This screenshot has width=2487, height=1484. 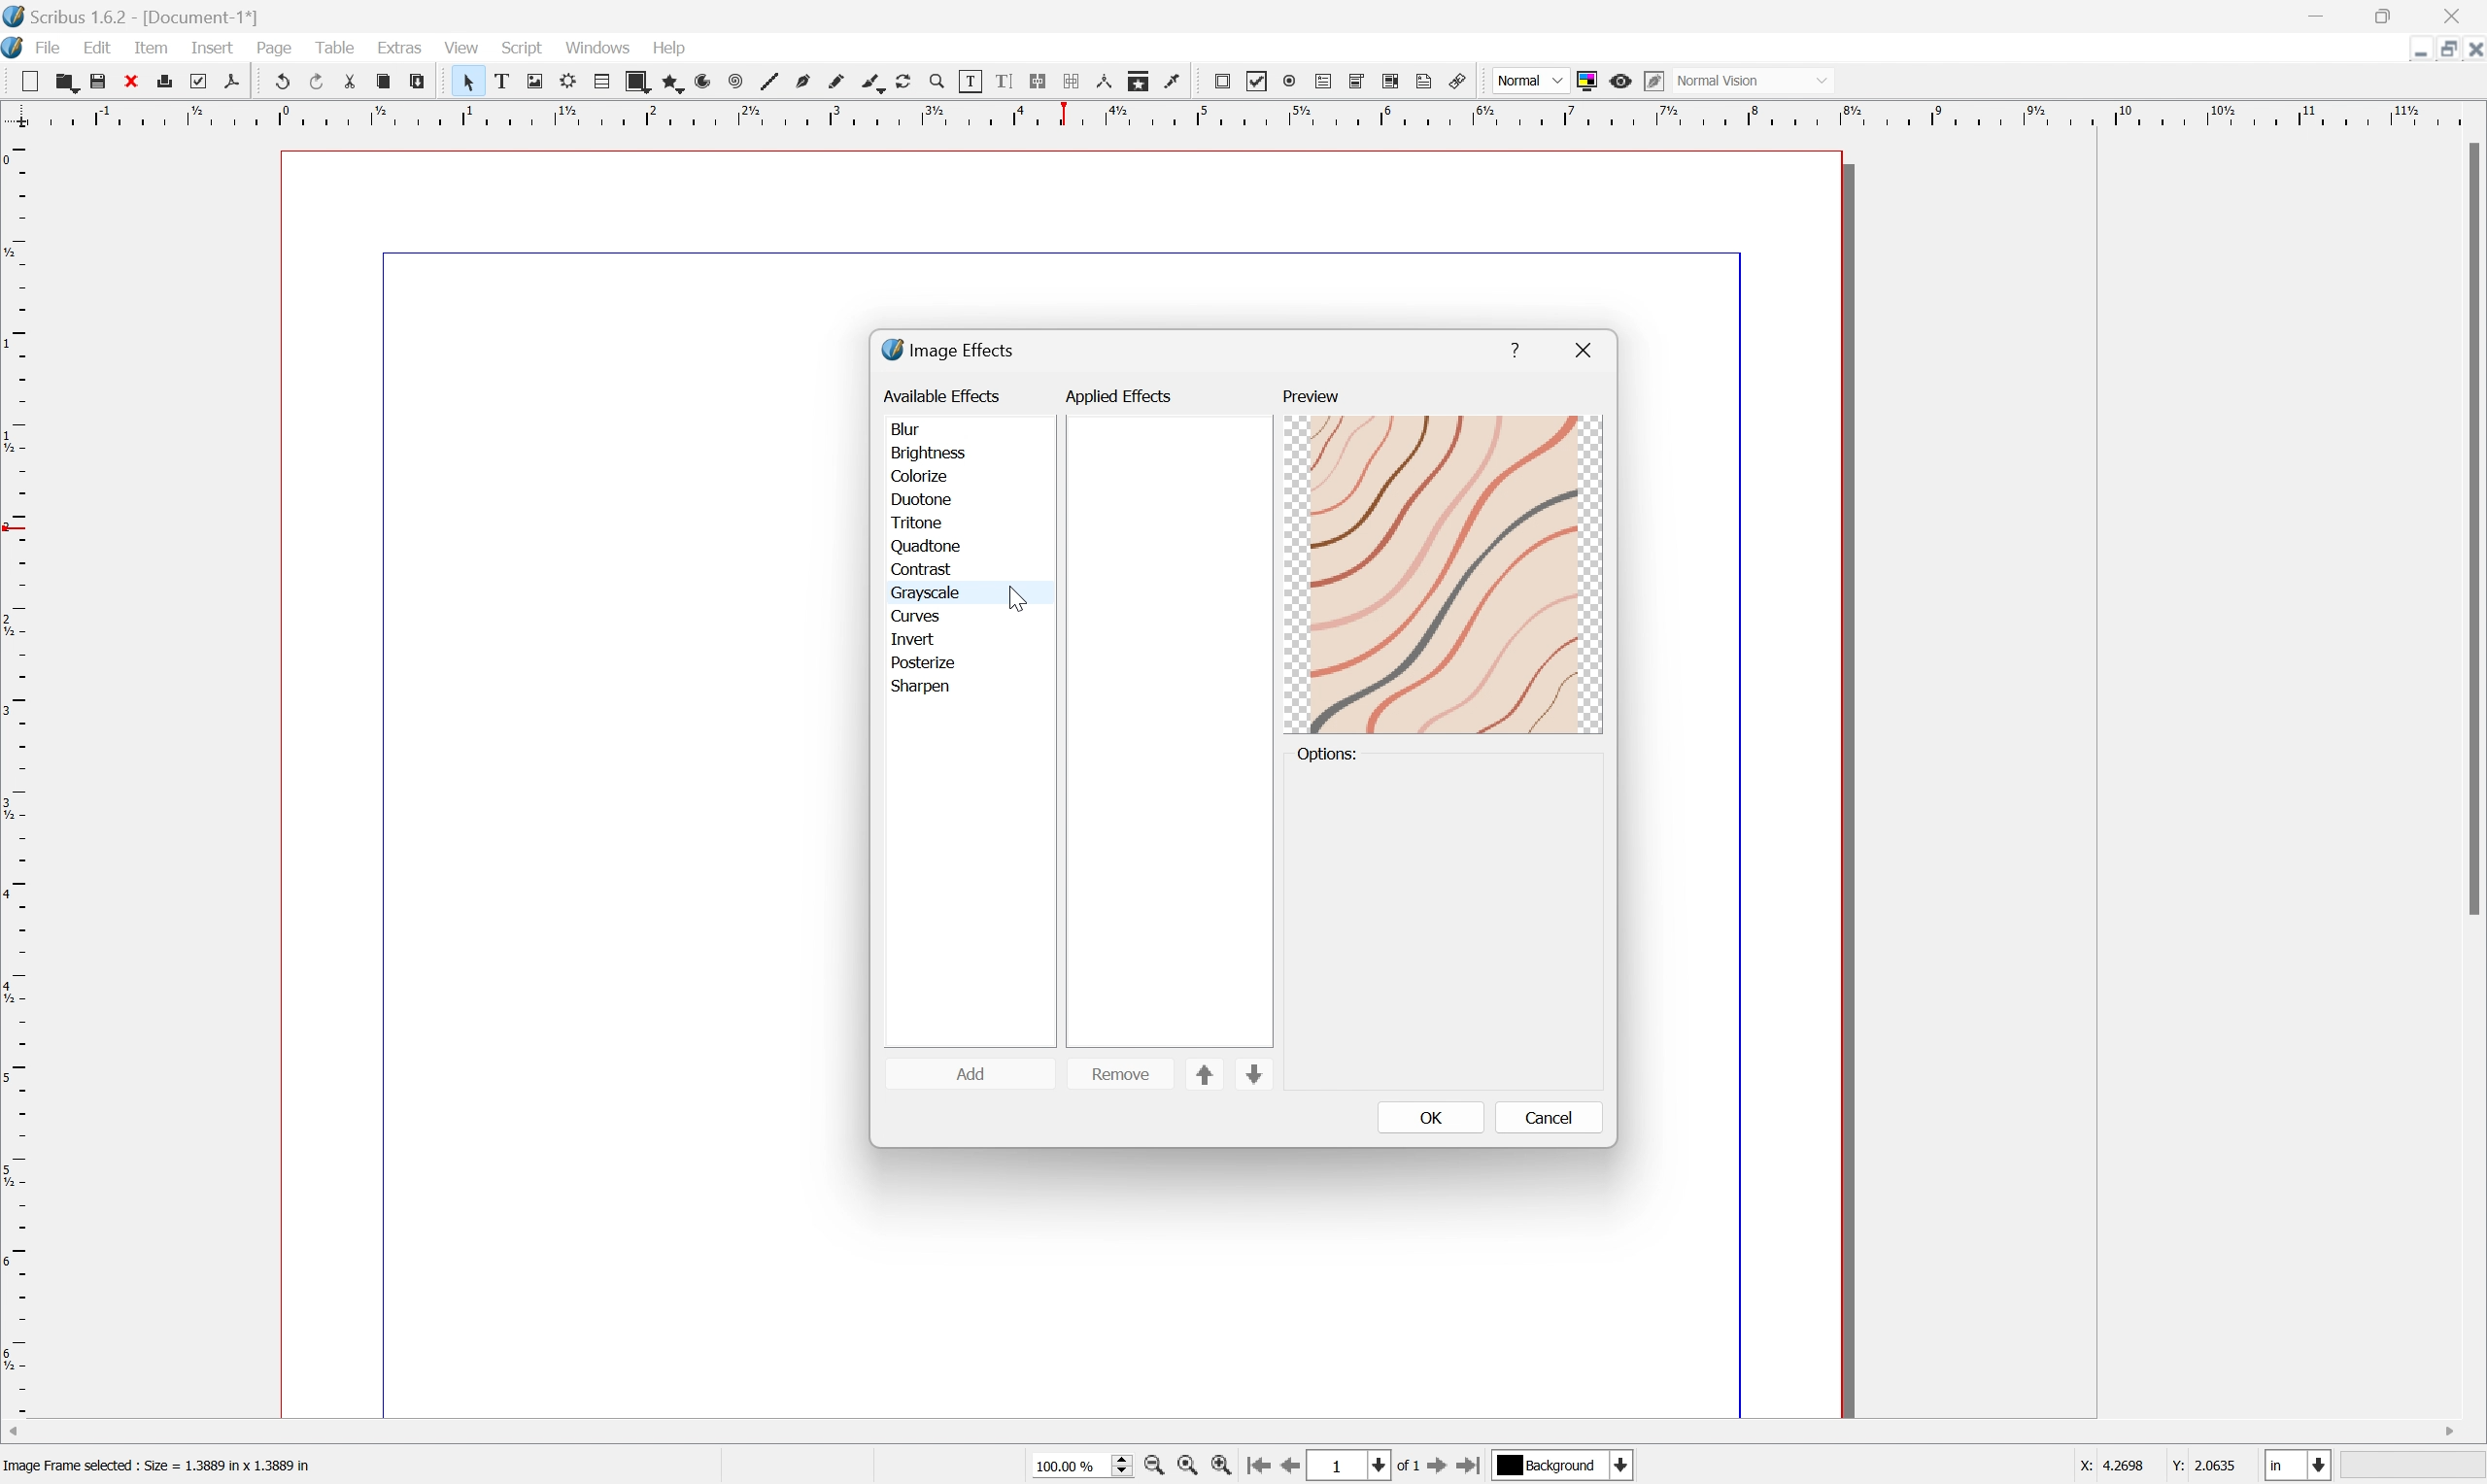 I want to click on Scroll right, so click(x=2446, y=1428).